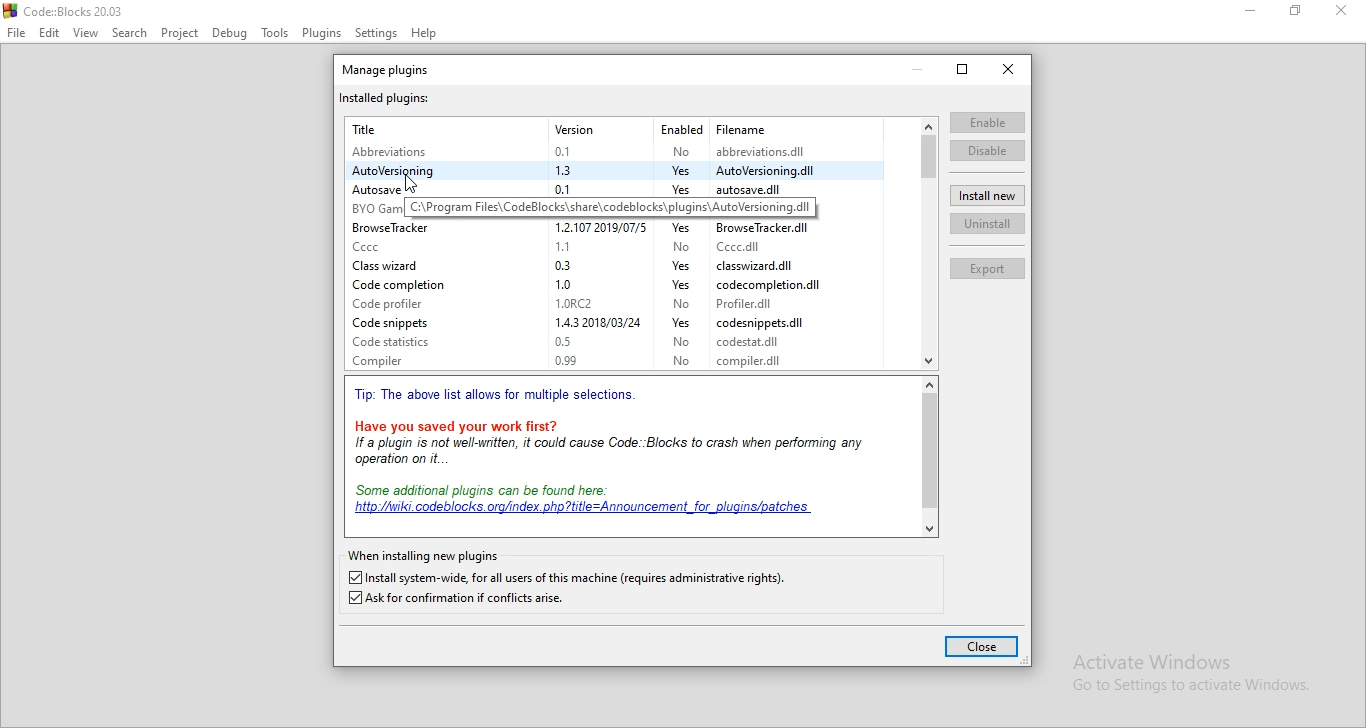  What do you see at coordinates (987, 195) in the screenshot?
I see `install new` at bounding box center [987, 195].